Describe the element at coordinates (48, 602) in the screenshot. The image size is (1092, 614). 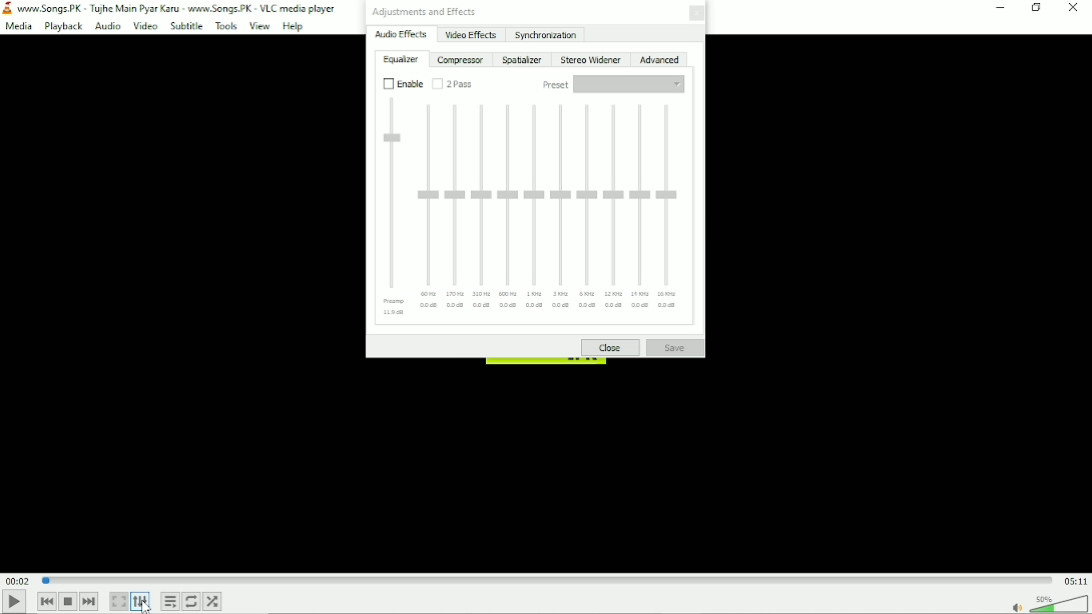
I see `Previous` at that location.